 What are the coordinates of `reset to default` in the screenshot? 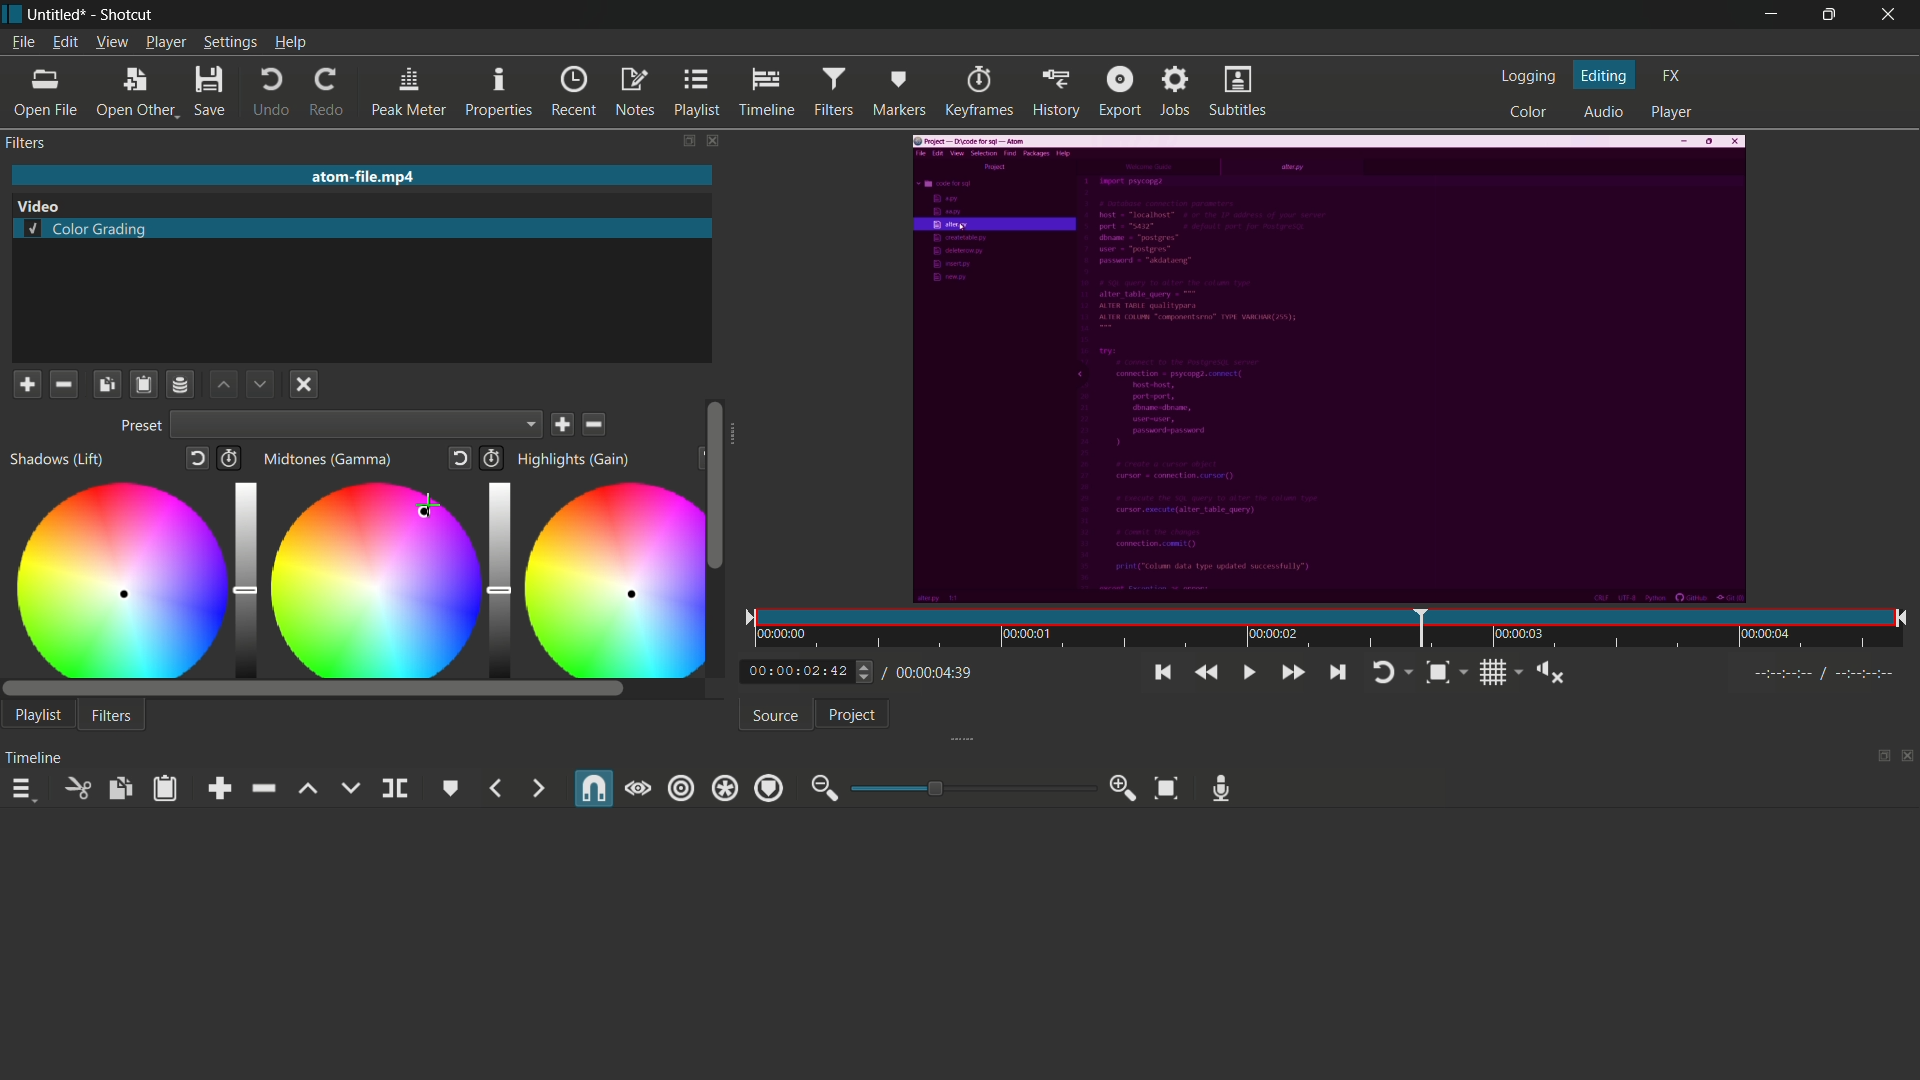 It's located at (461, 459).